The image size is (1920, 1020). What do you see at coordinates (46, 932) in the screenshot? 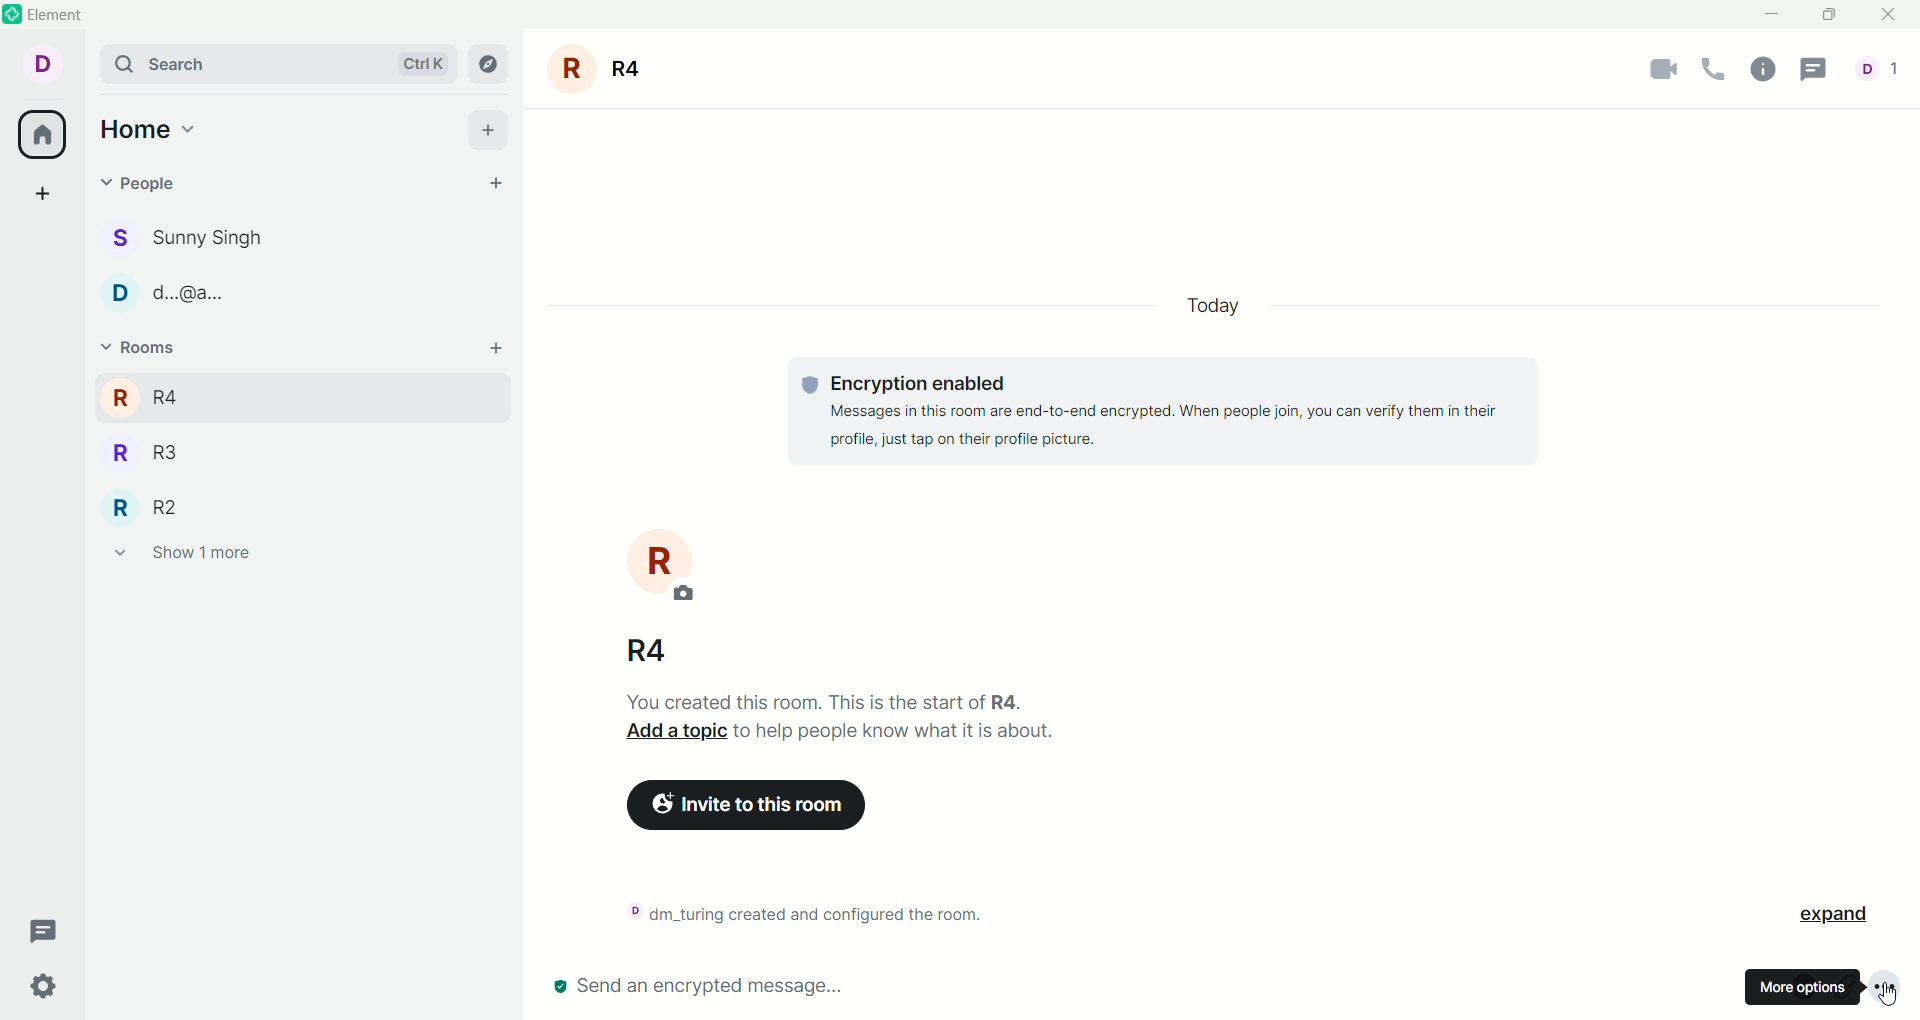
I see `threads` at bounding box center [46, 932].